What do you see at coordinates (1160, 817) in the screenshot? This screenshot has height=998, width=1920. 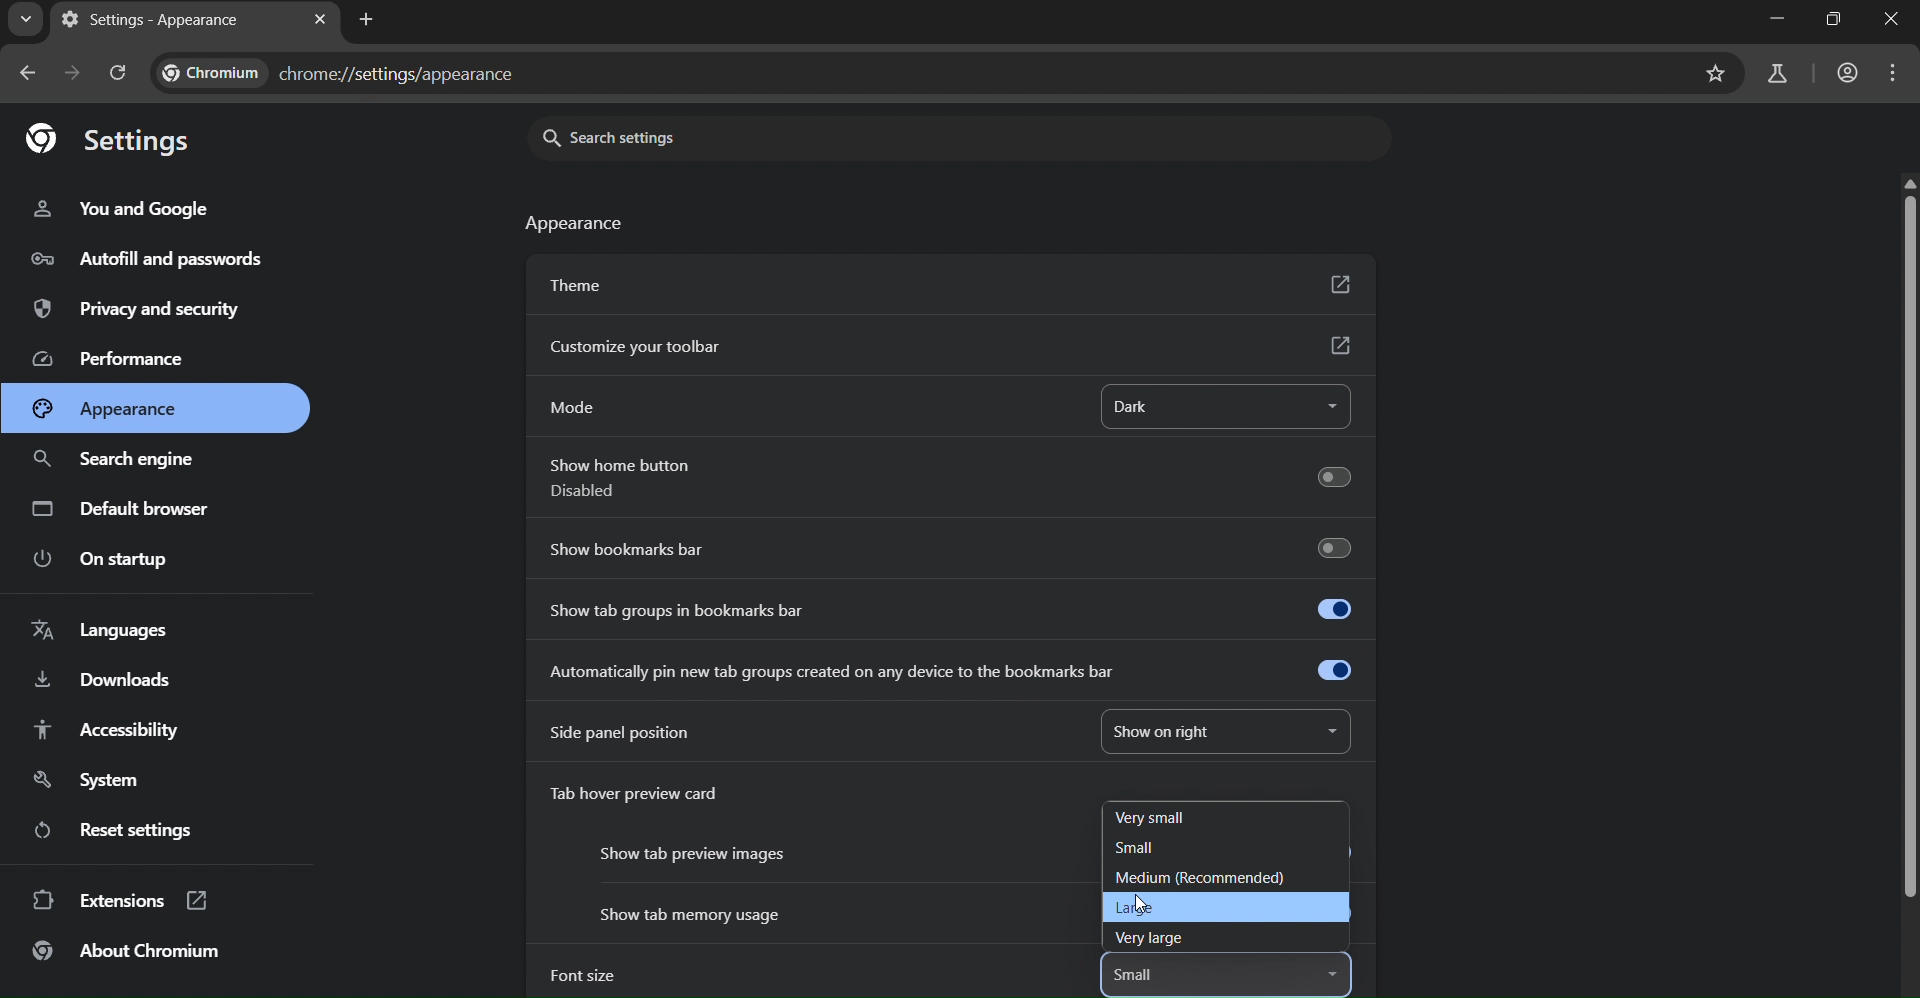 I see `very samll` at bounding box center [1160, 817].